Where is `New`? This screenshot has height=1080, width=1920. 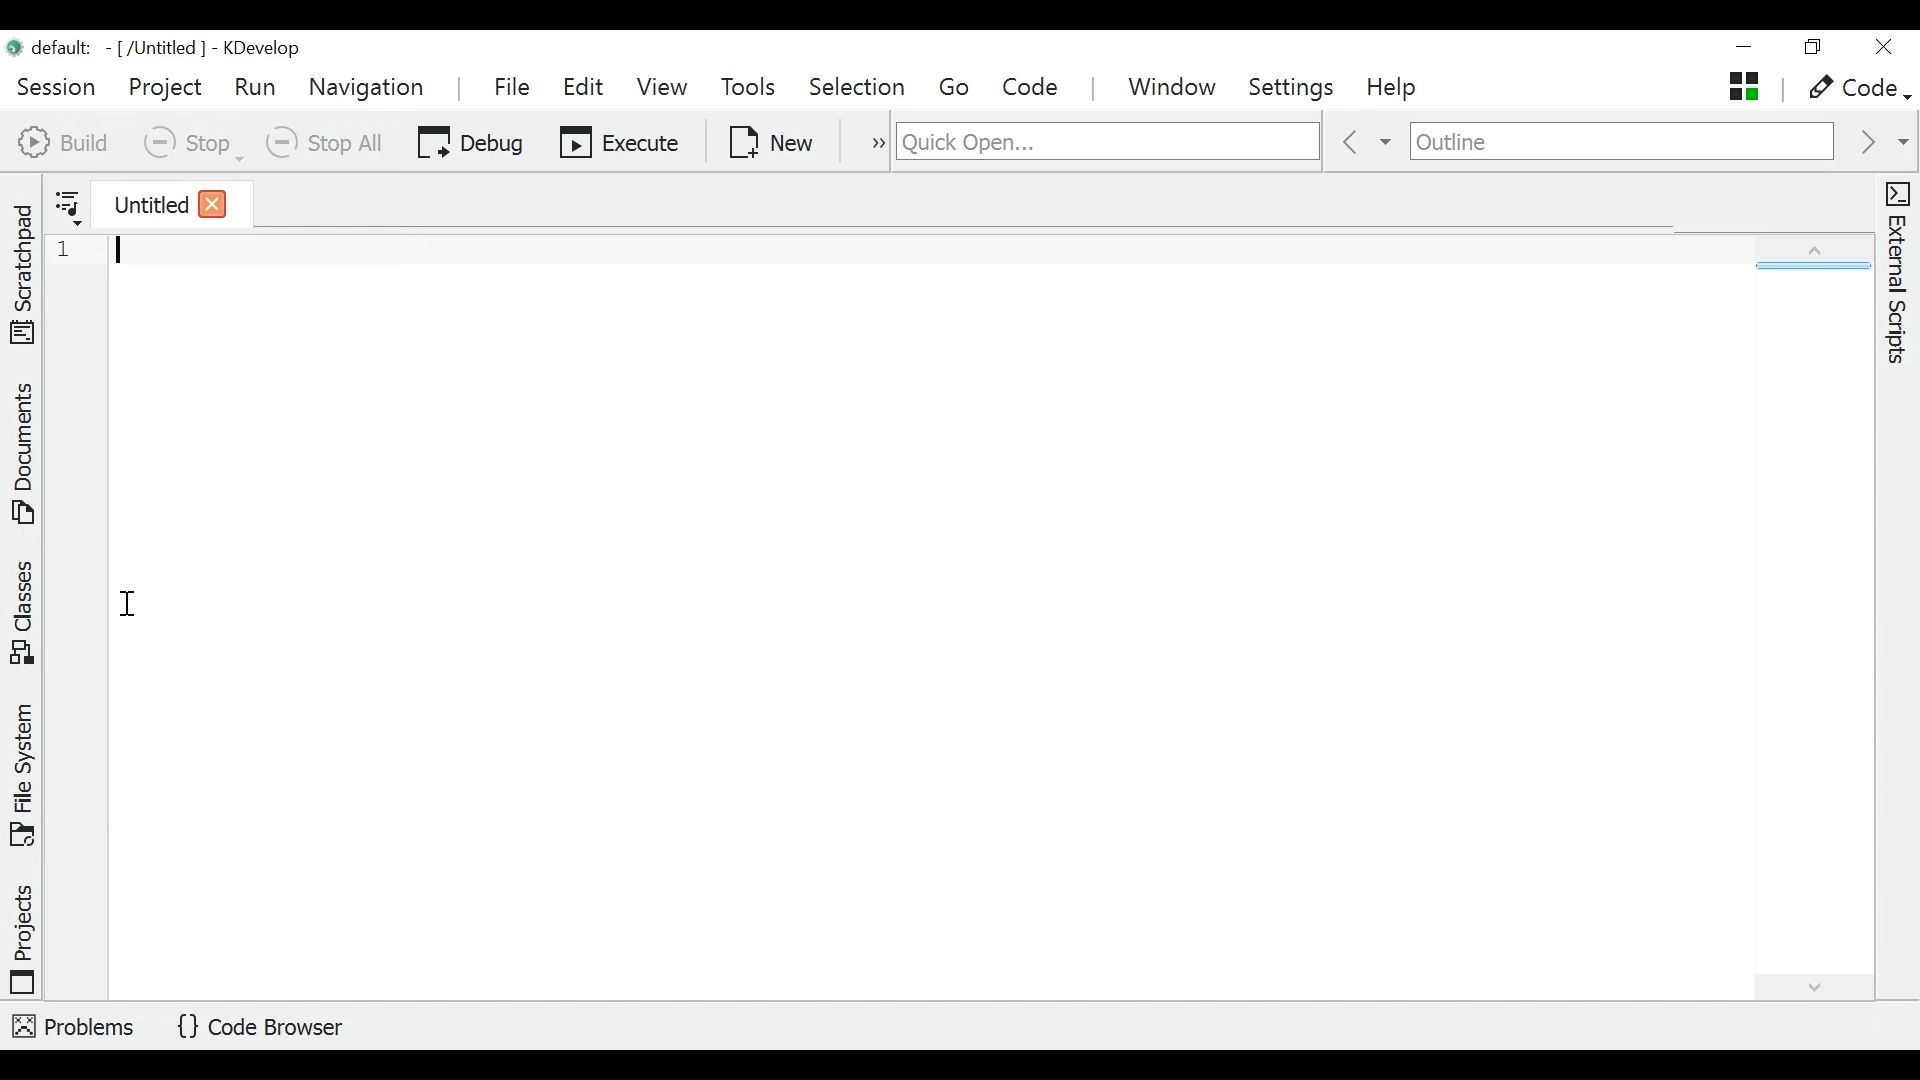 New is located at coordinates (771, 143).